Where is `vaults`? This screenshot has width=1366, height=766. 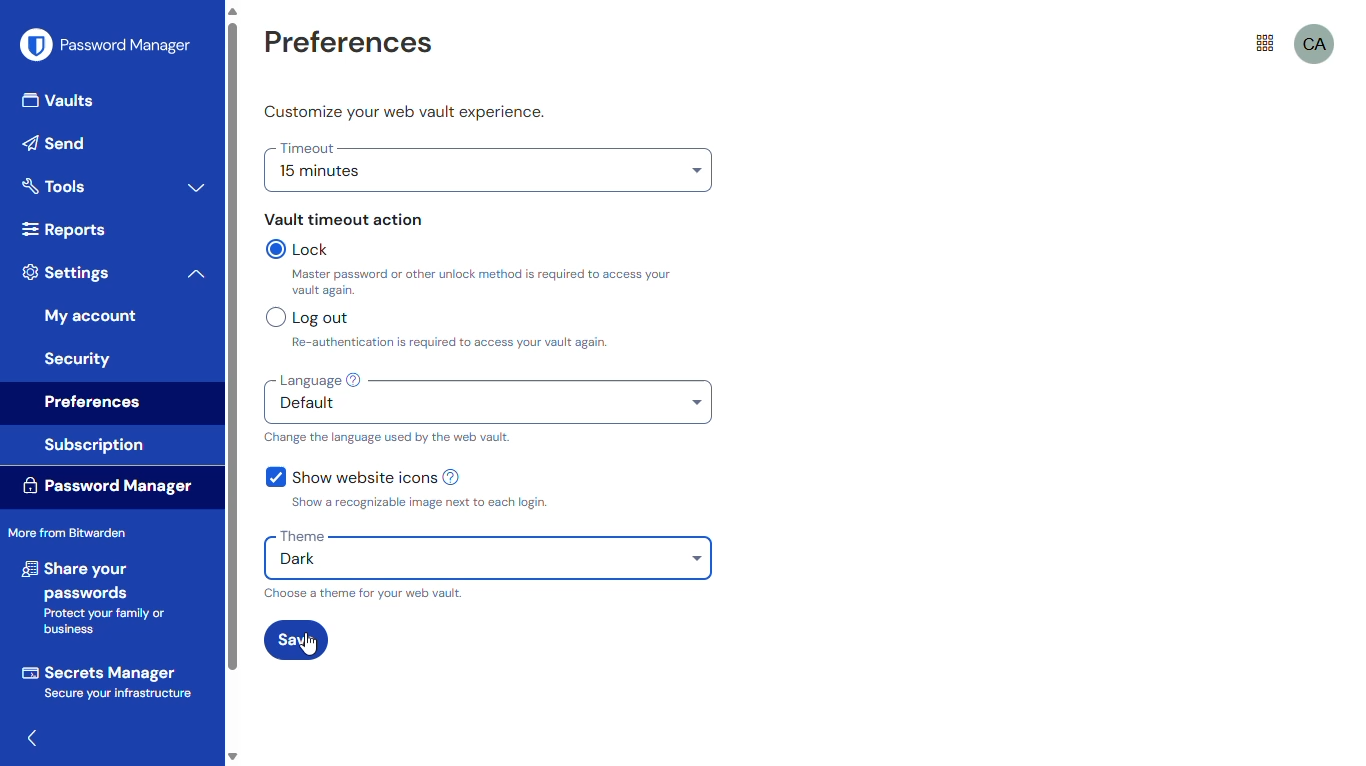
vaults is located at coordinates (61, 103).